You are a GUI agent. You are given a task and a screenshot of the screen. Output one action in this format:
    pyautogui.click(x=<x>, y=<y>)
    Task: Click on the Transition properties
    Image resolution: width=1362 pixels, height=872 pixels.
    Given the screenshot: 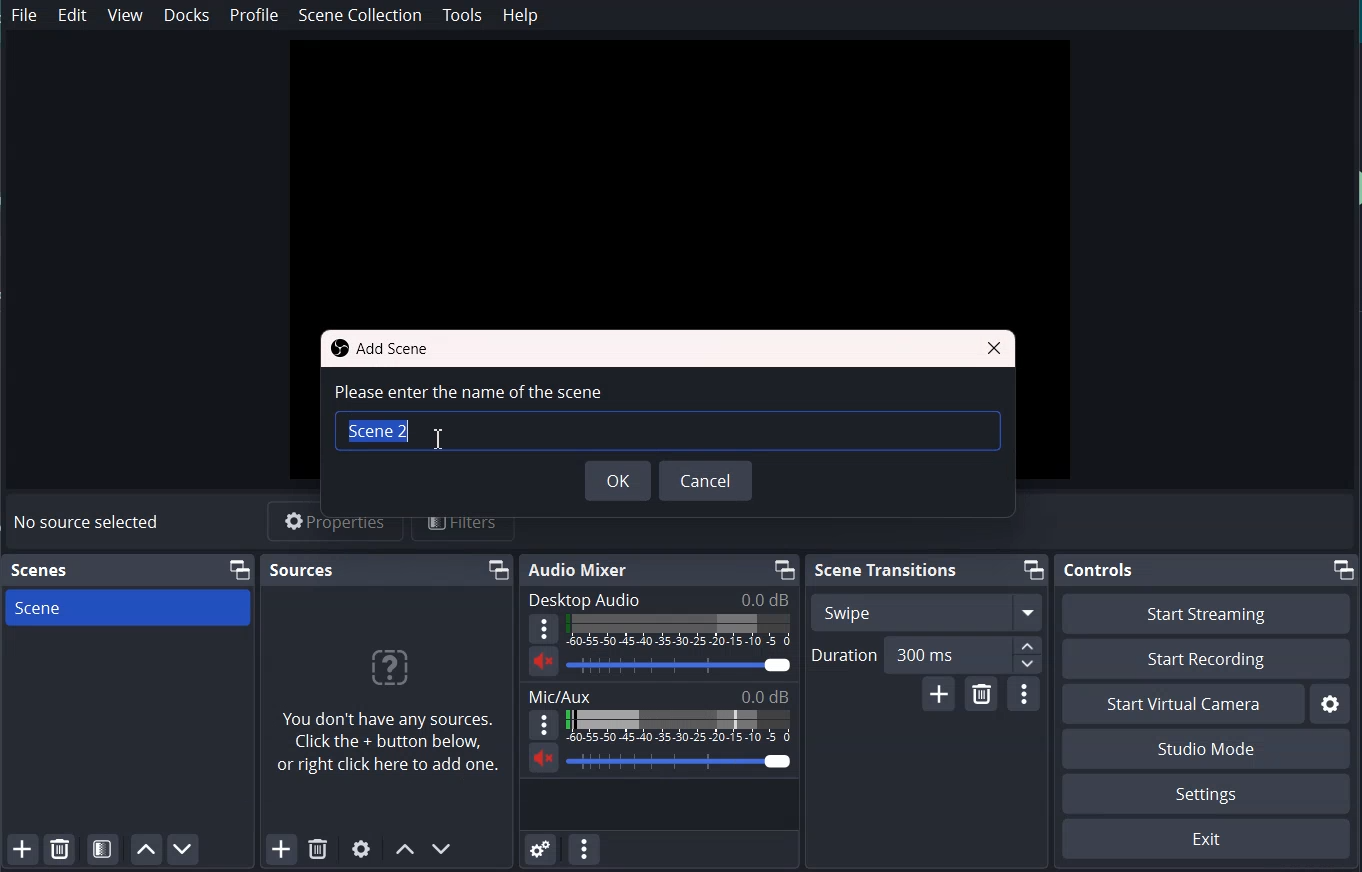 What is the action you would take?
    pyautogui.click(x=1025, y=695)
    